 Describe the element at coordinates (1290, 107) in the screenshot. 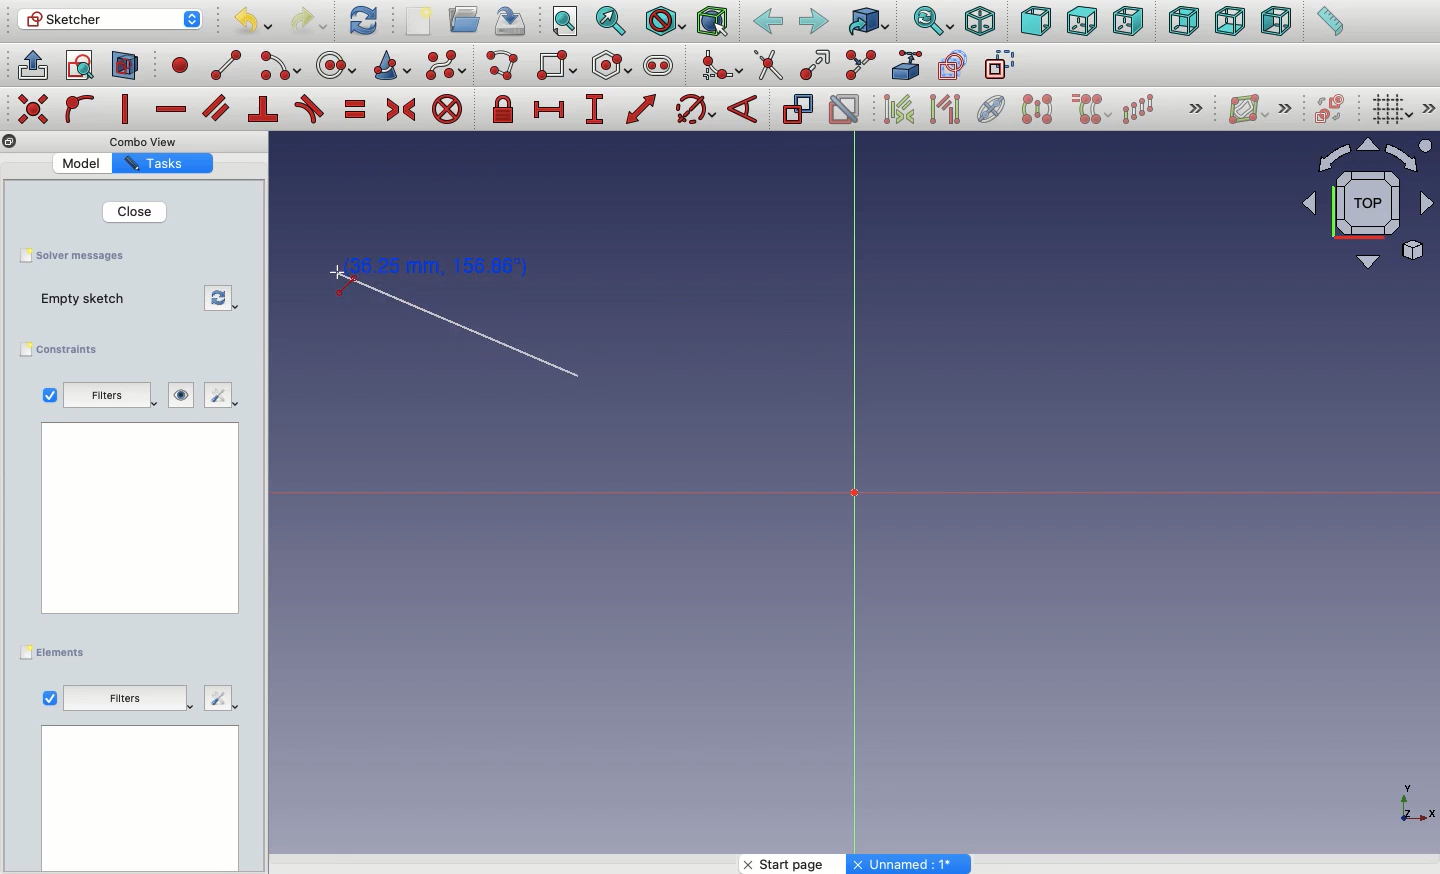

I see `` at that location.